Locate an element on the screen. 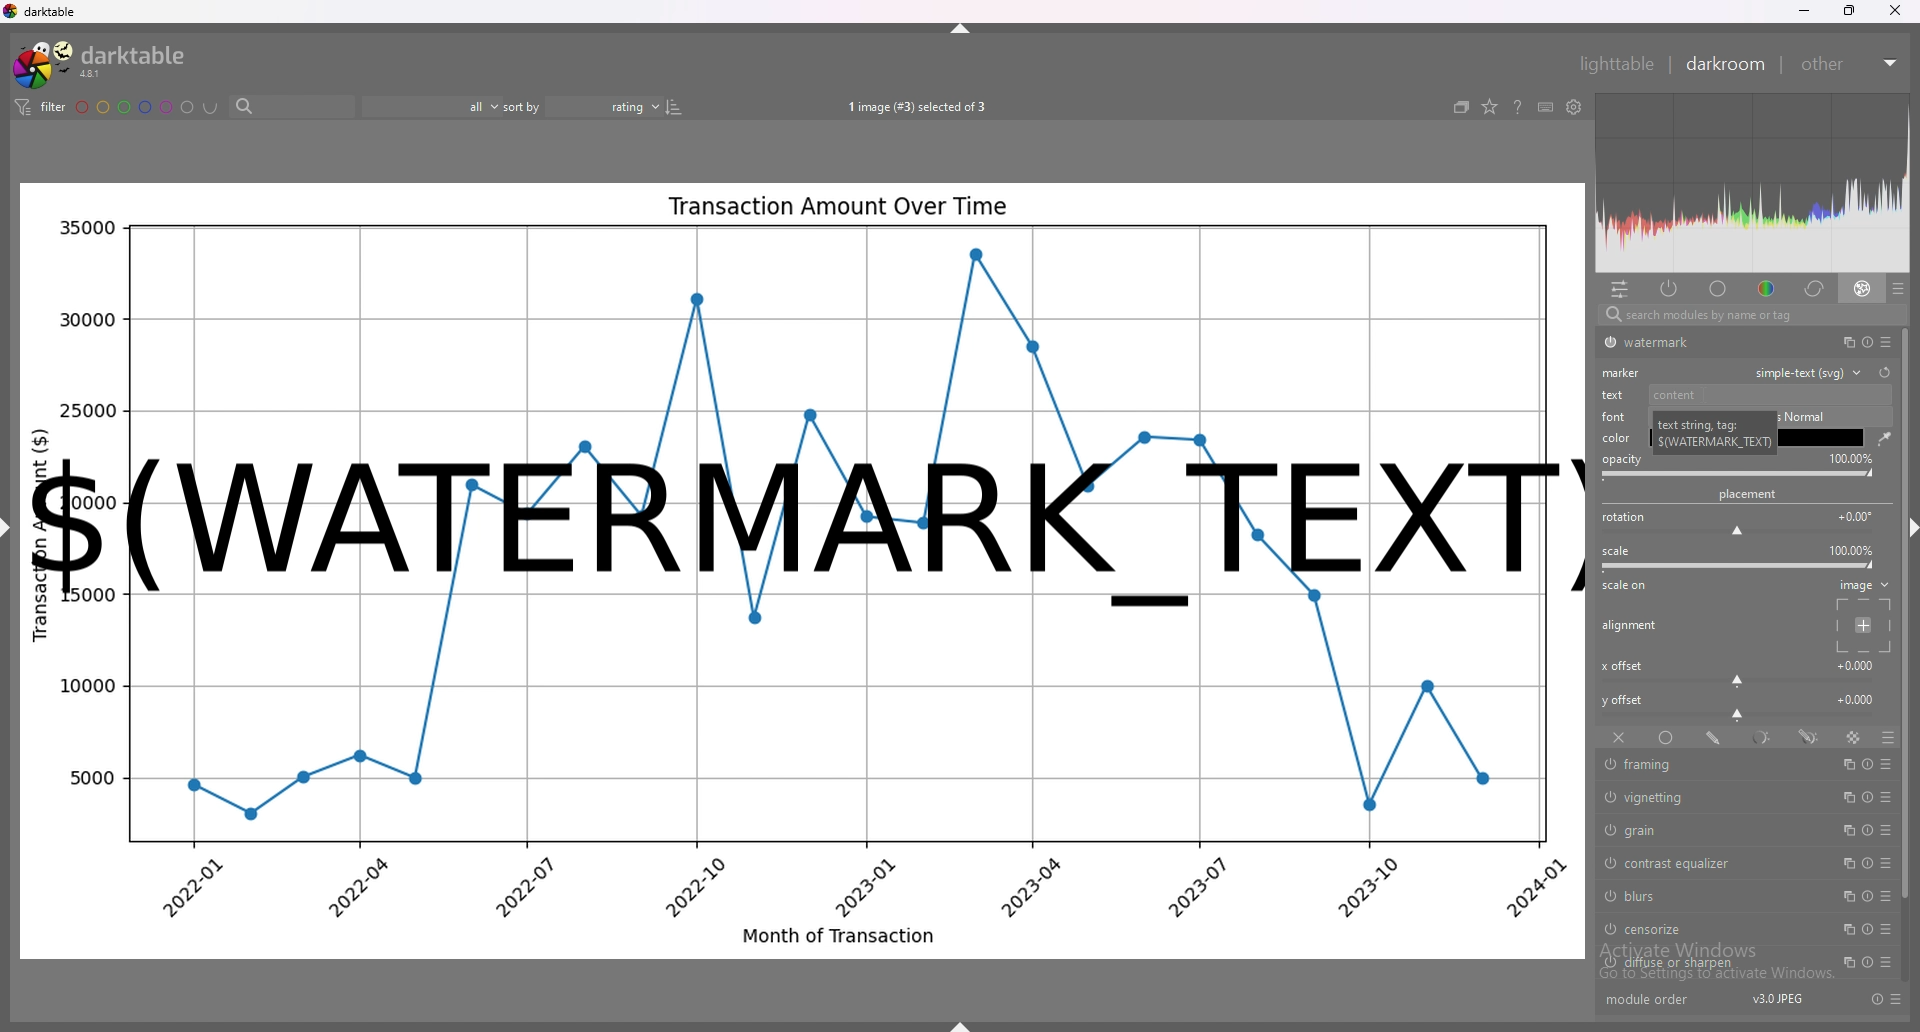 The image size is (1920, 1032). opacity is located at coordinates (1622, 460).